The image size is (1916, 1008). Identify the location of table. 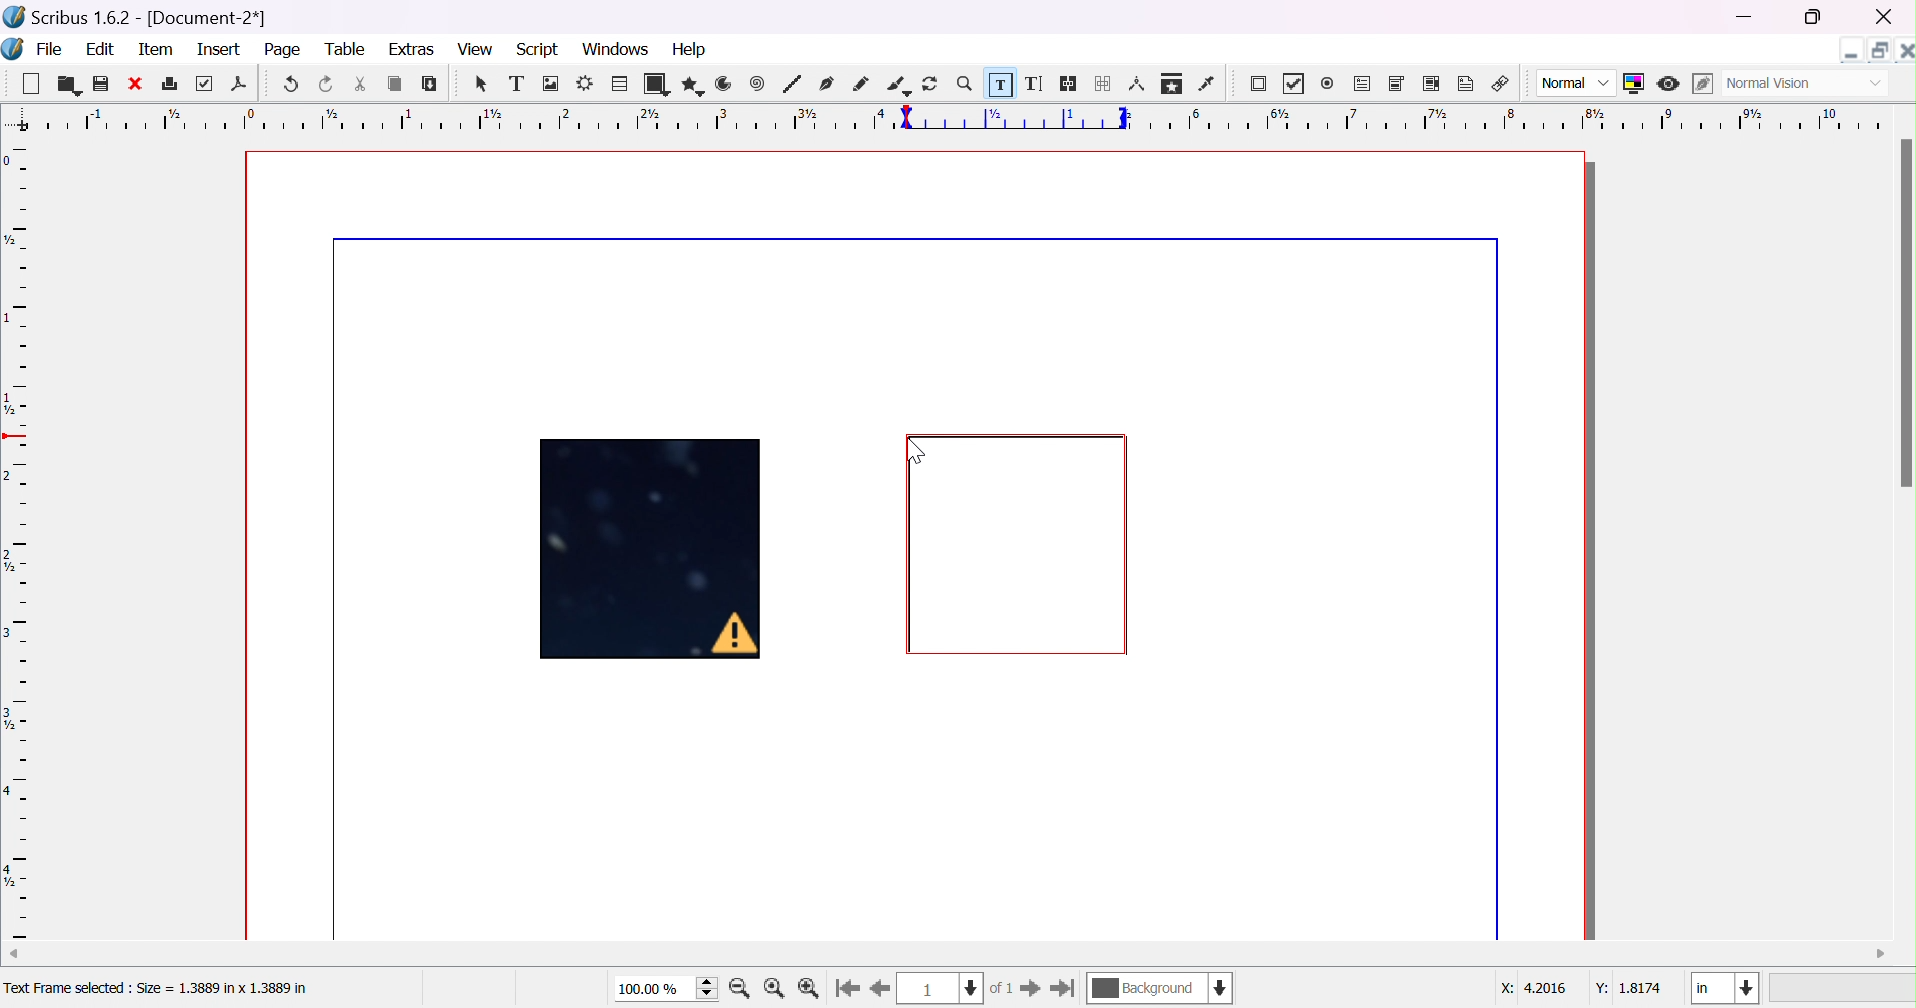
(348, 49).